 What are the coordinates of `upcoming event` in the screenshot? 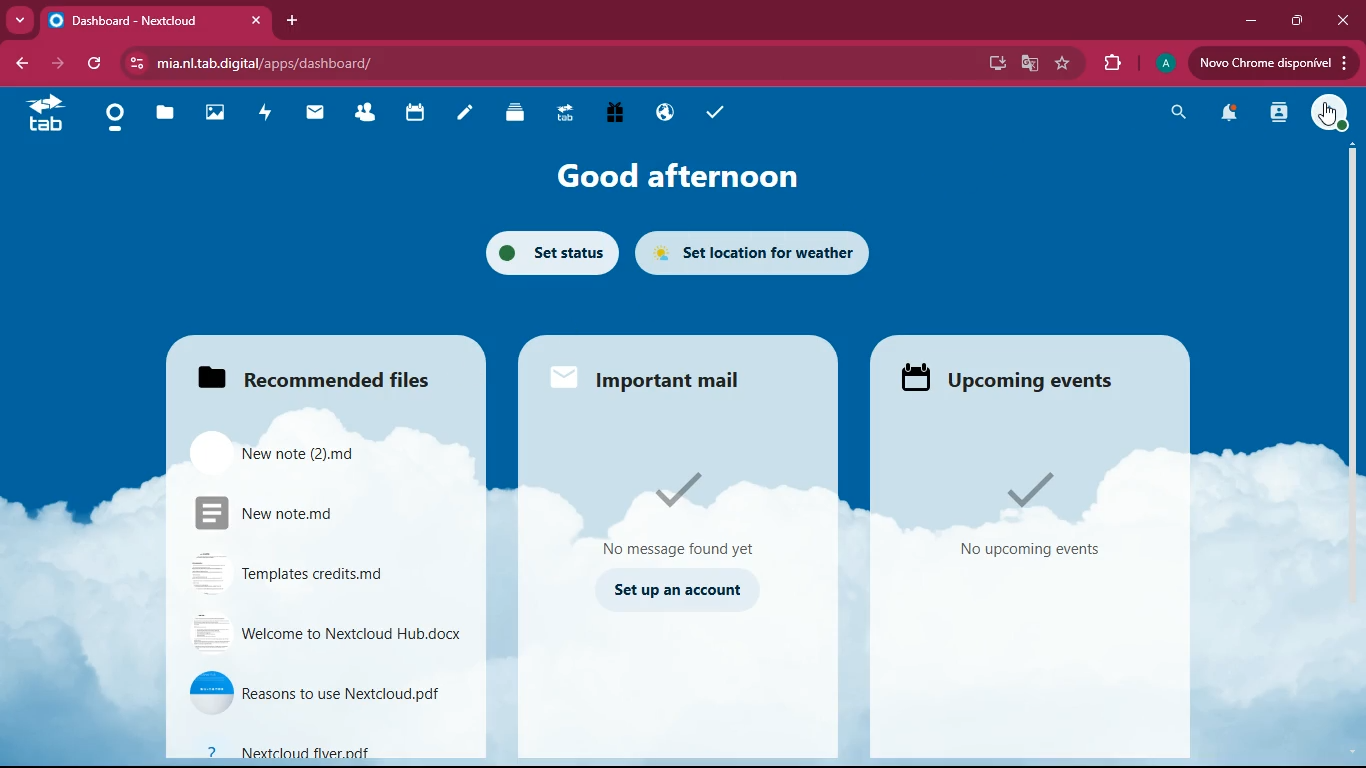 It's located at (1024, 378).